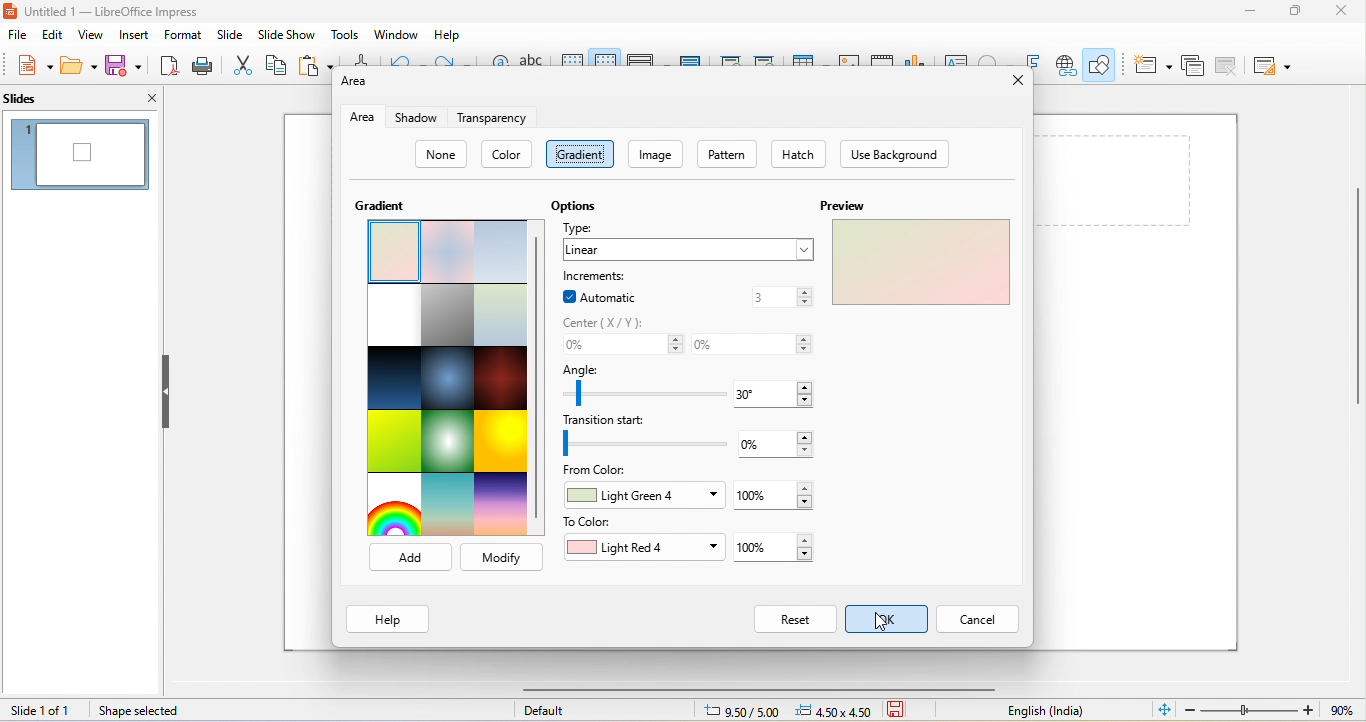  What do you see at coordinates (849, 206) in the screenshot?
I see `preview` at bounding box center [849, 206].